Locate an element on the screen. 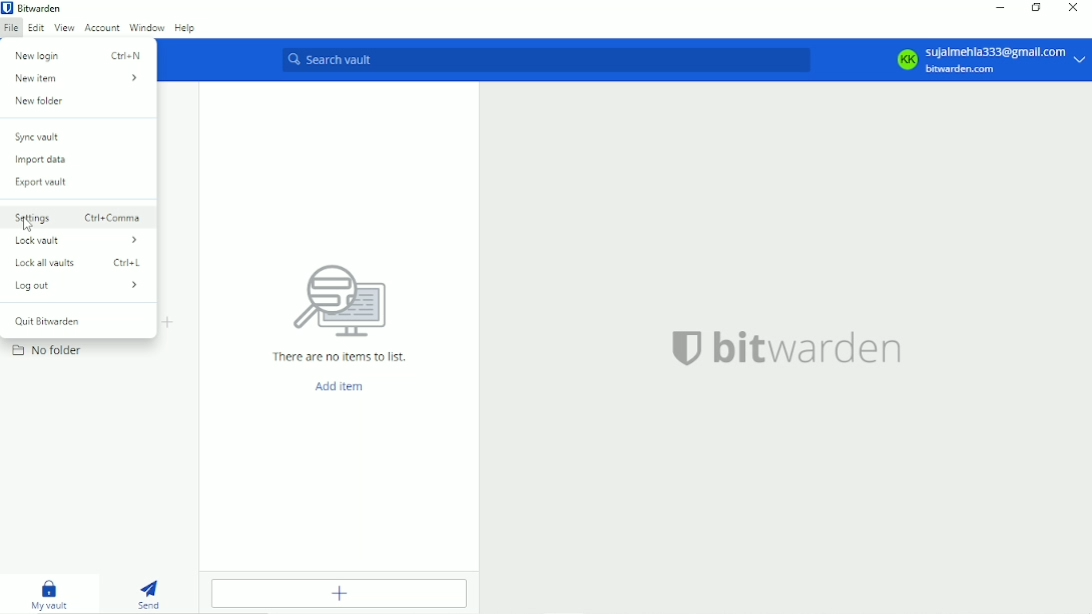  New folder is located at coordinates (41, 101).